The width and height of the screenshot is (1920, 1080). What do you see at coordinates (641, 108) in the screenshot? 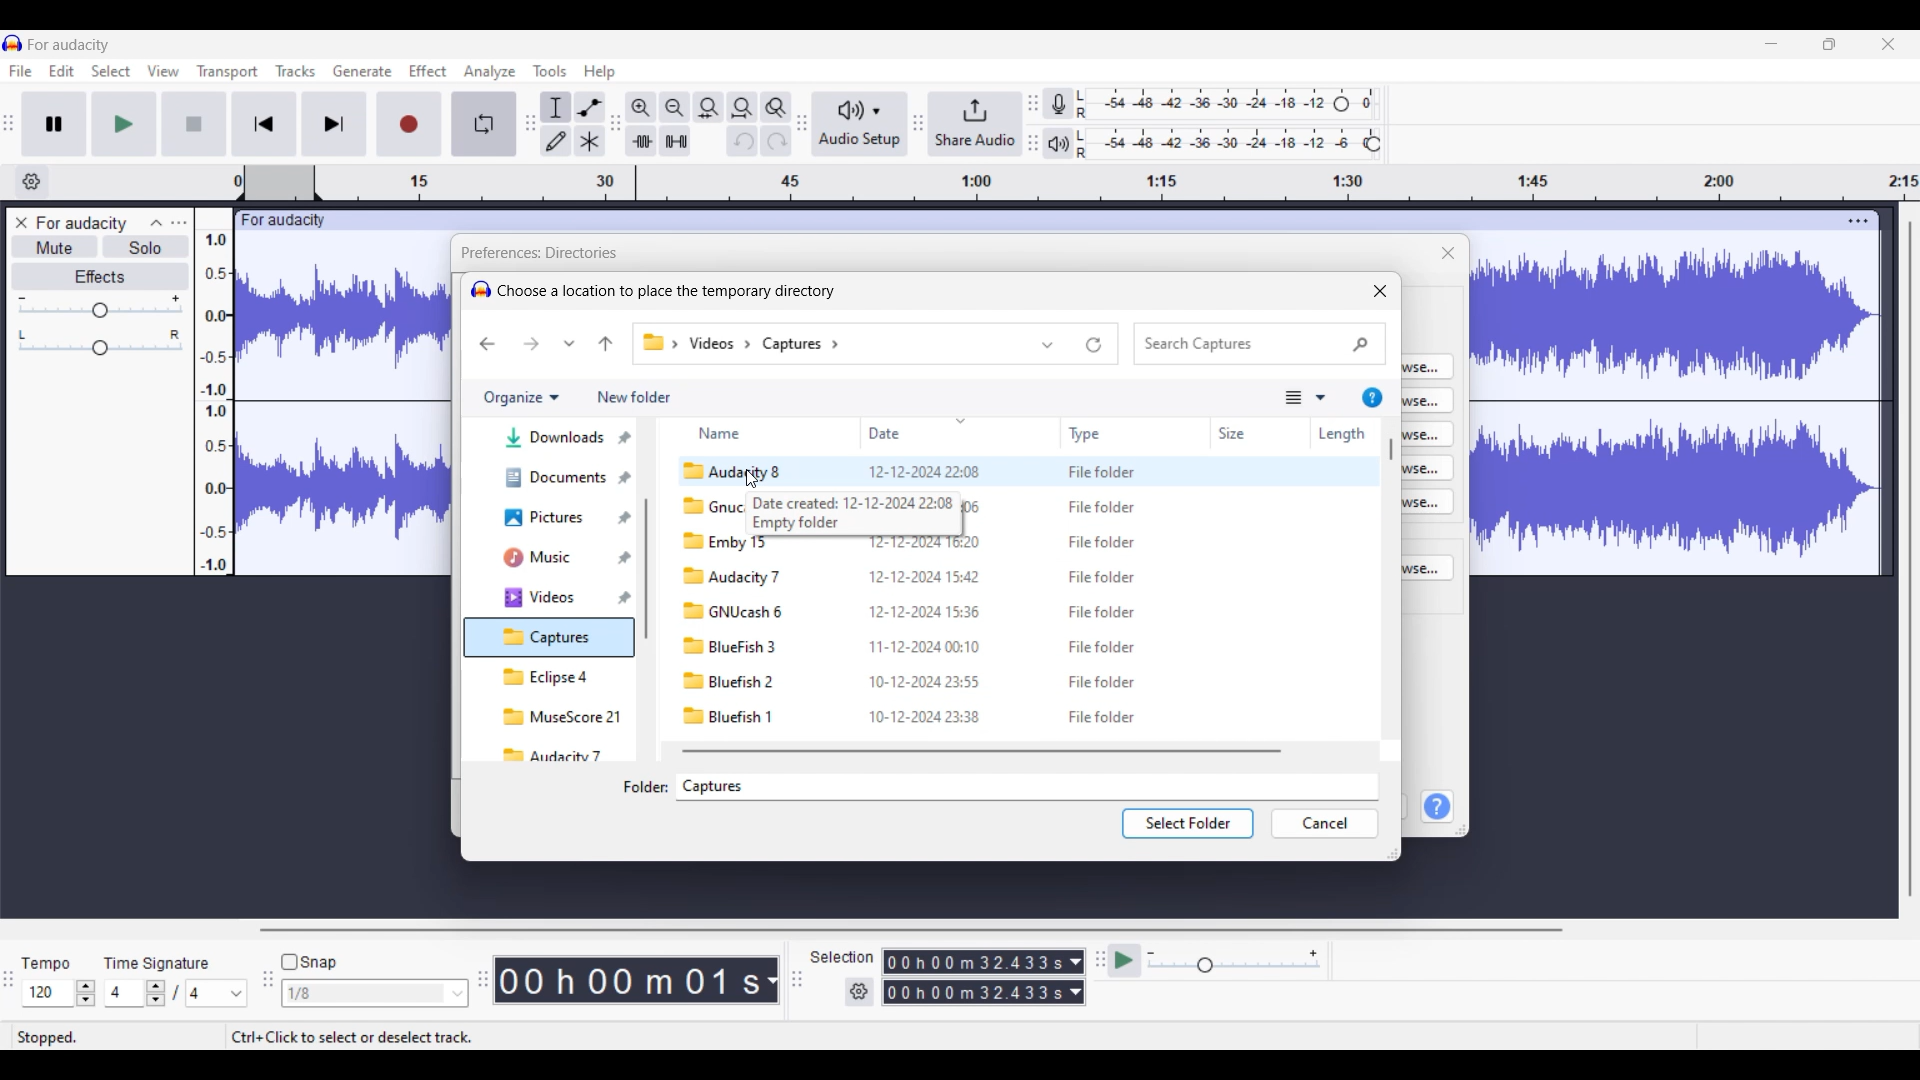
I see `Zoom in` at bounding box center [641, 108].